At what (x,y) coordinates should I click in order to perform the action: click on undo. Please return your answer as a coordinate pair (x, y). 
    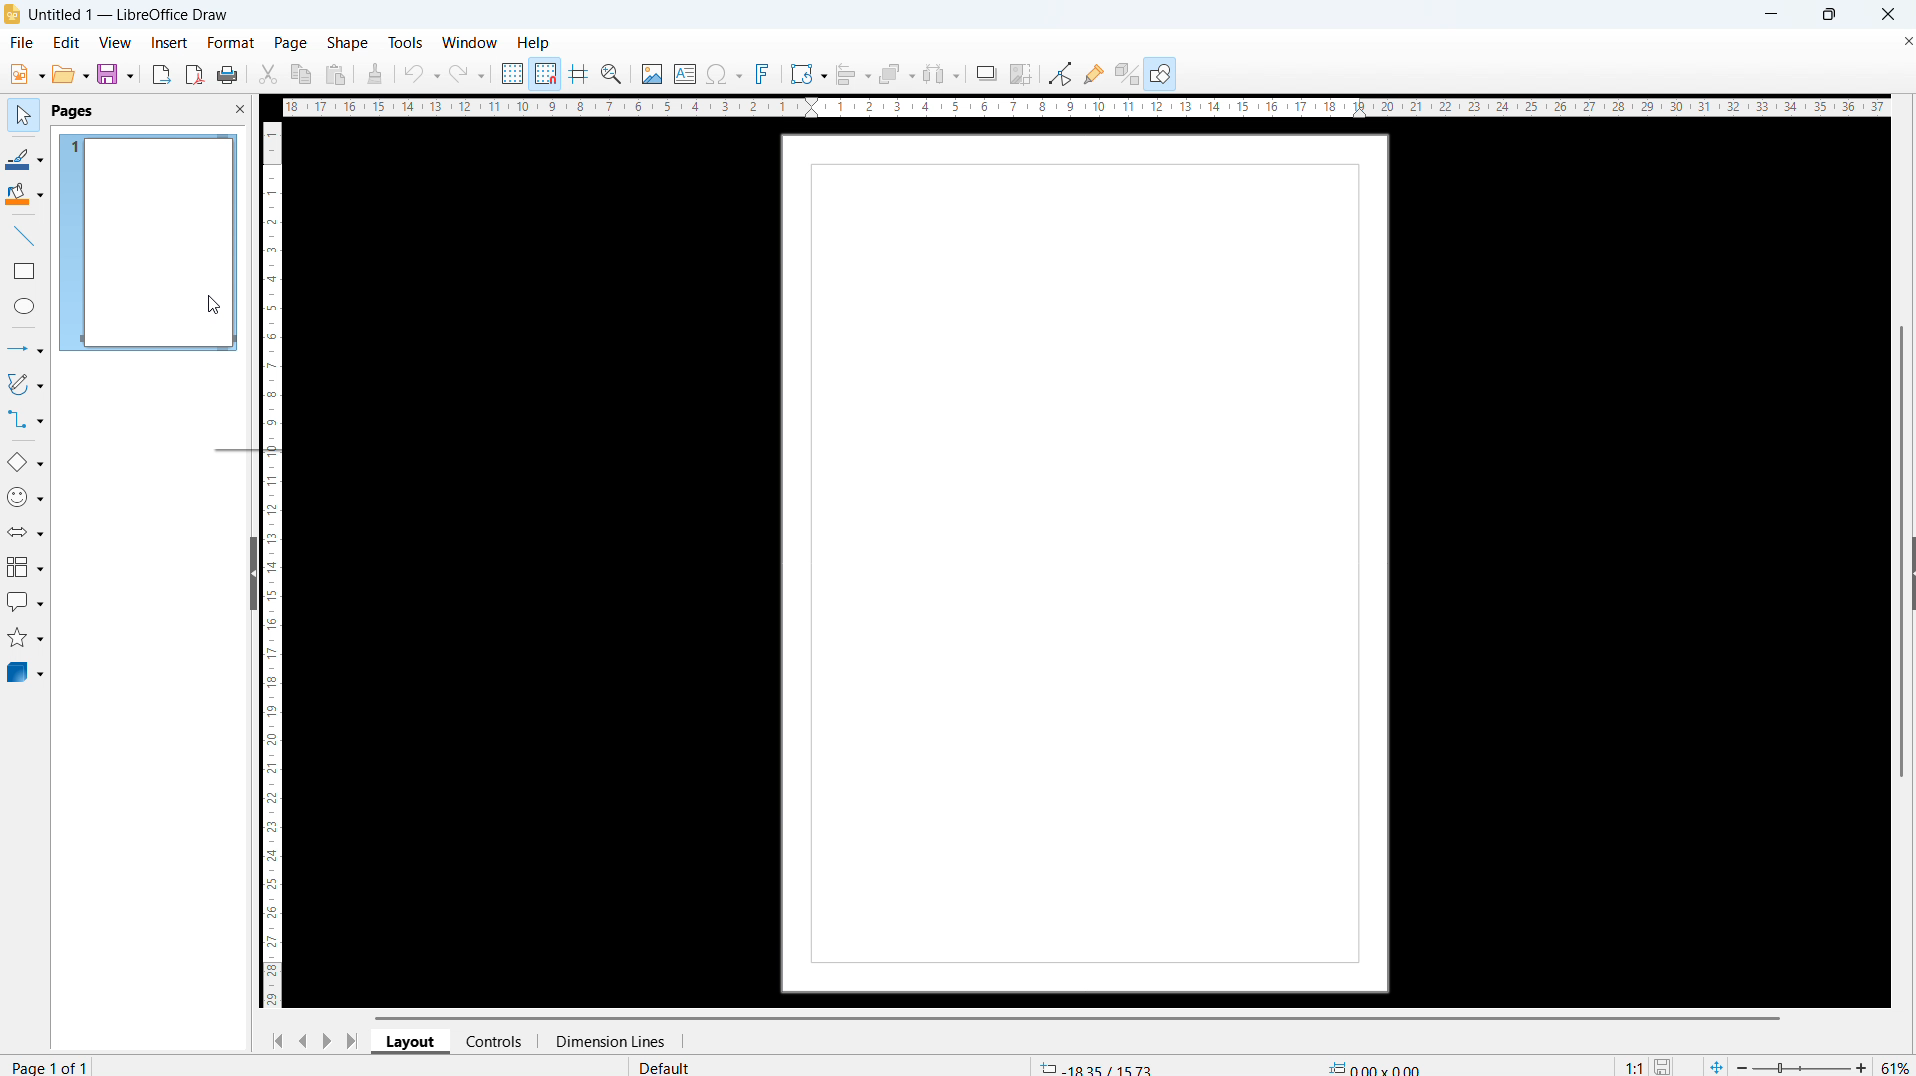
    Looking at the image, I should click on (422, 74).